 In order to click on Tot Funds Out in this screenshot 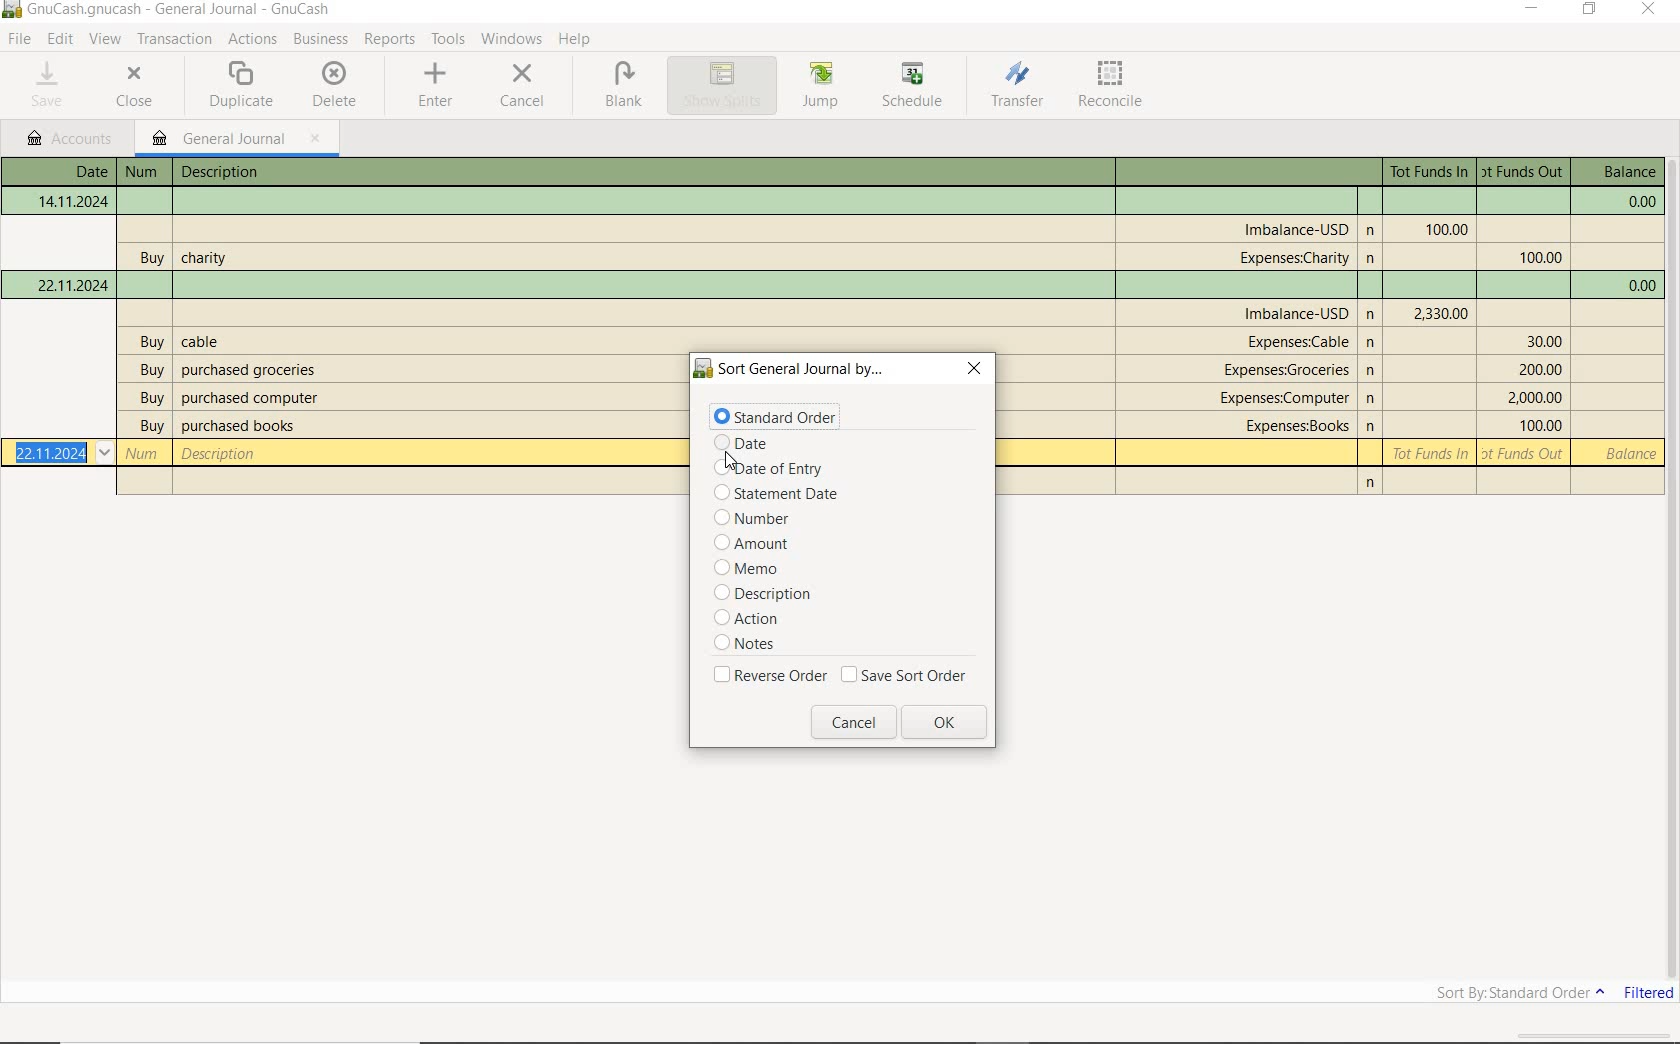, I will do `click(1525, 453)`.